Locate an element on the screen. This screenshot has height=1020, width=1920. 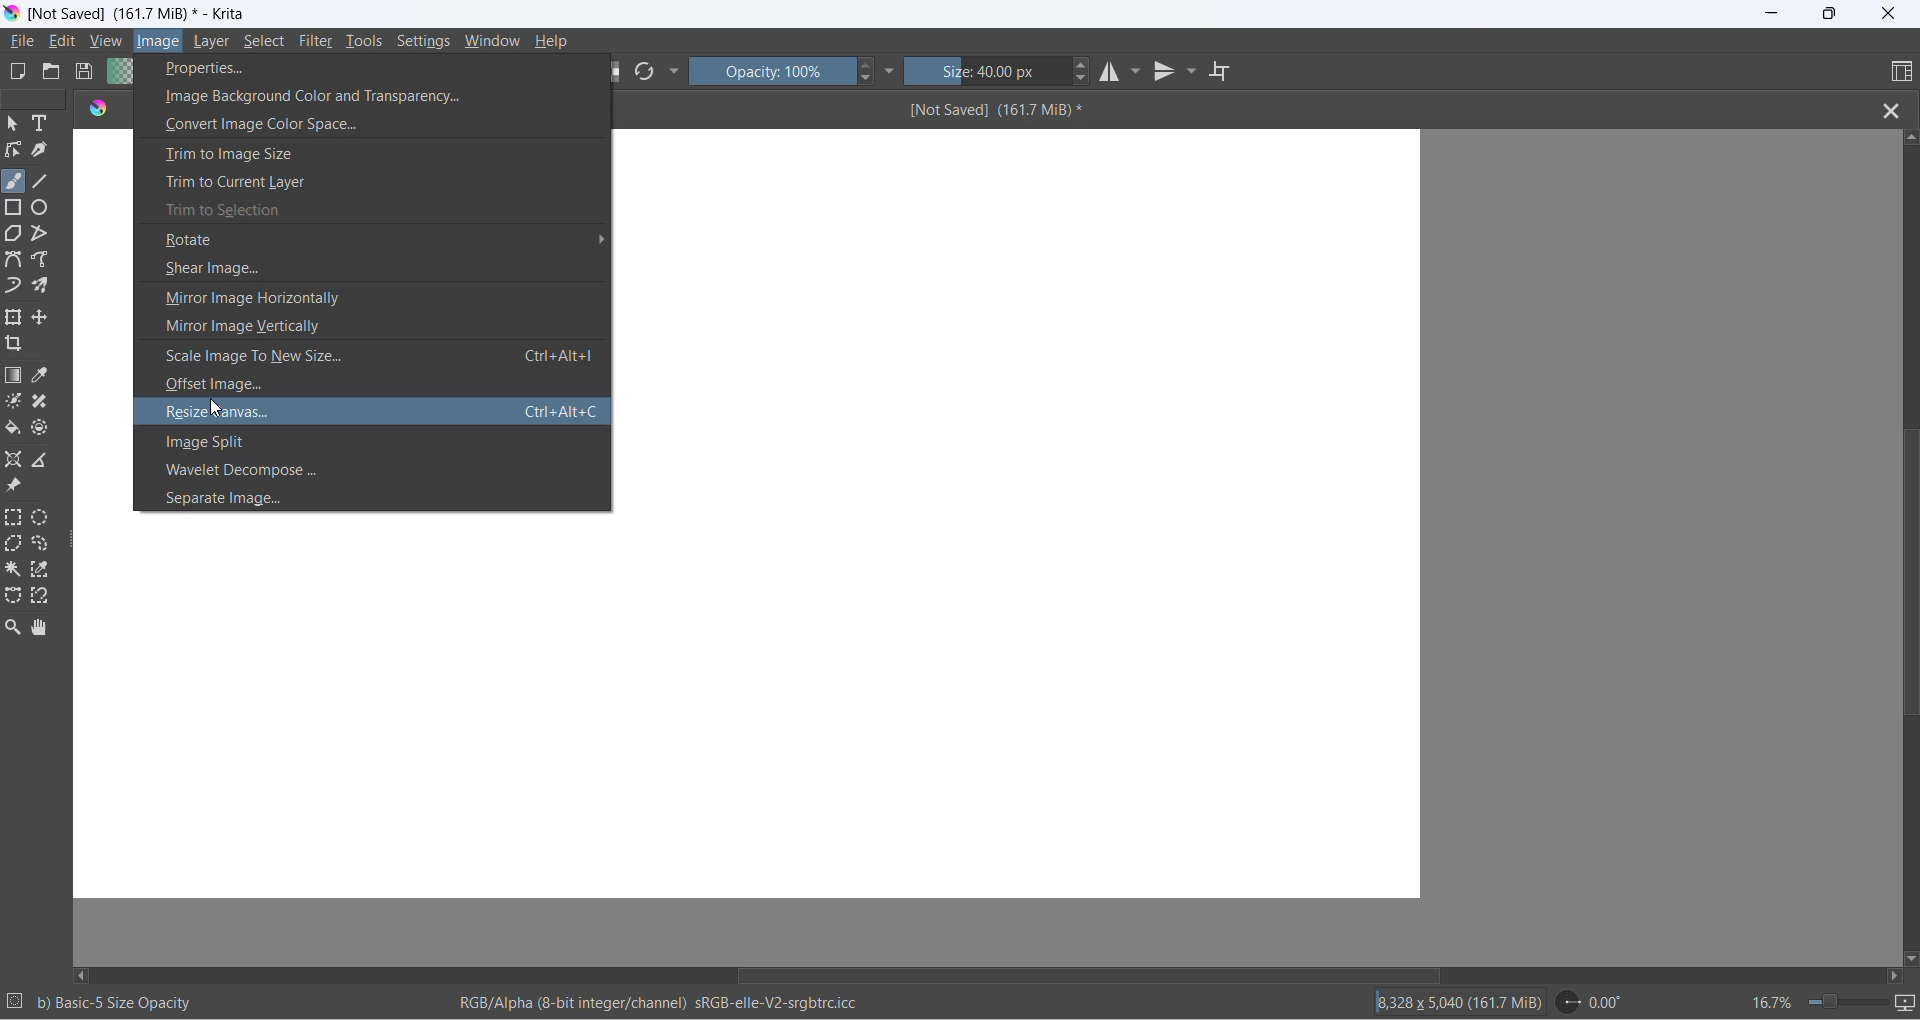
image background color and transparency is located at coordinates (371, 95).